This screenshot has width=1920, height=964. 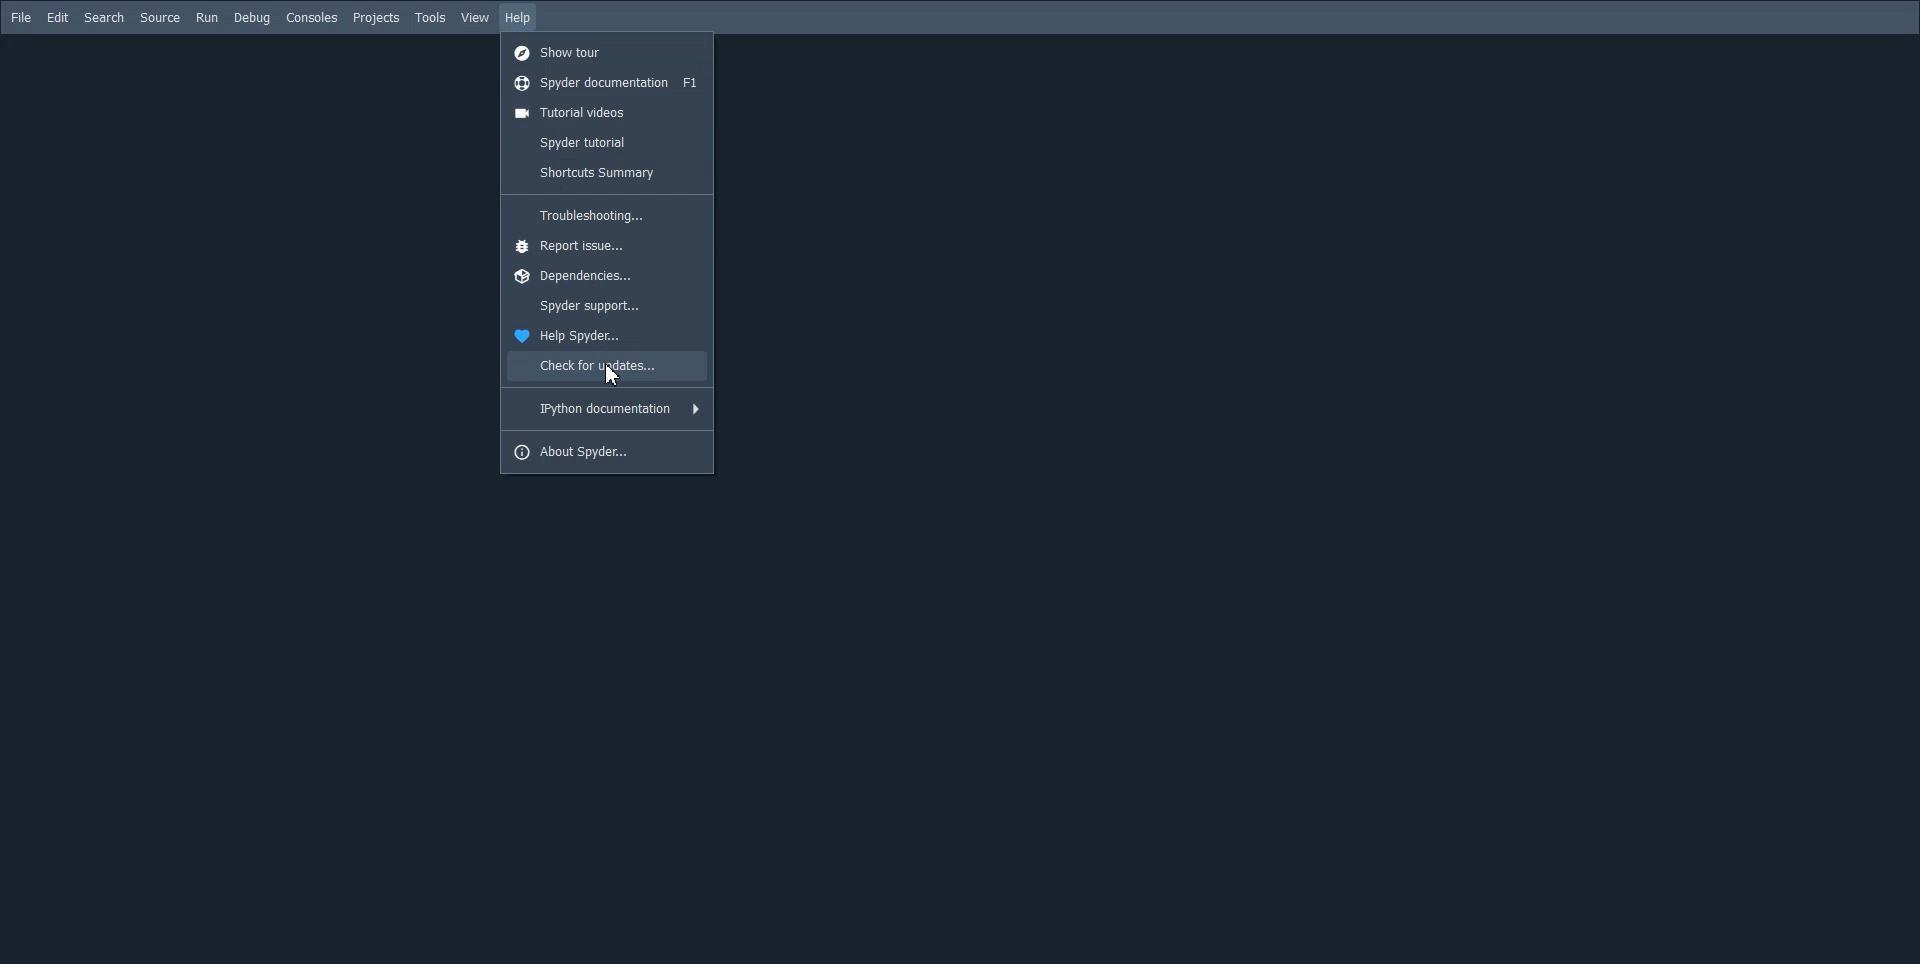 I want to click on File, so click(x=19, y=18).